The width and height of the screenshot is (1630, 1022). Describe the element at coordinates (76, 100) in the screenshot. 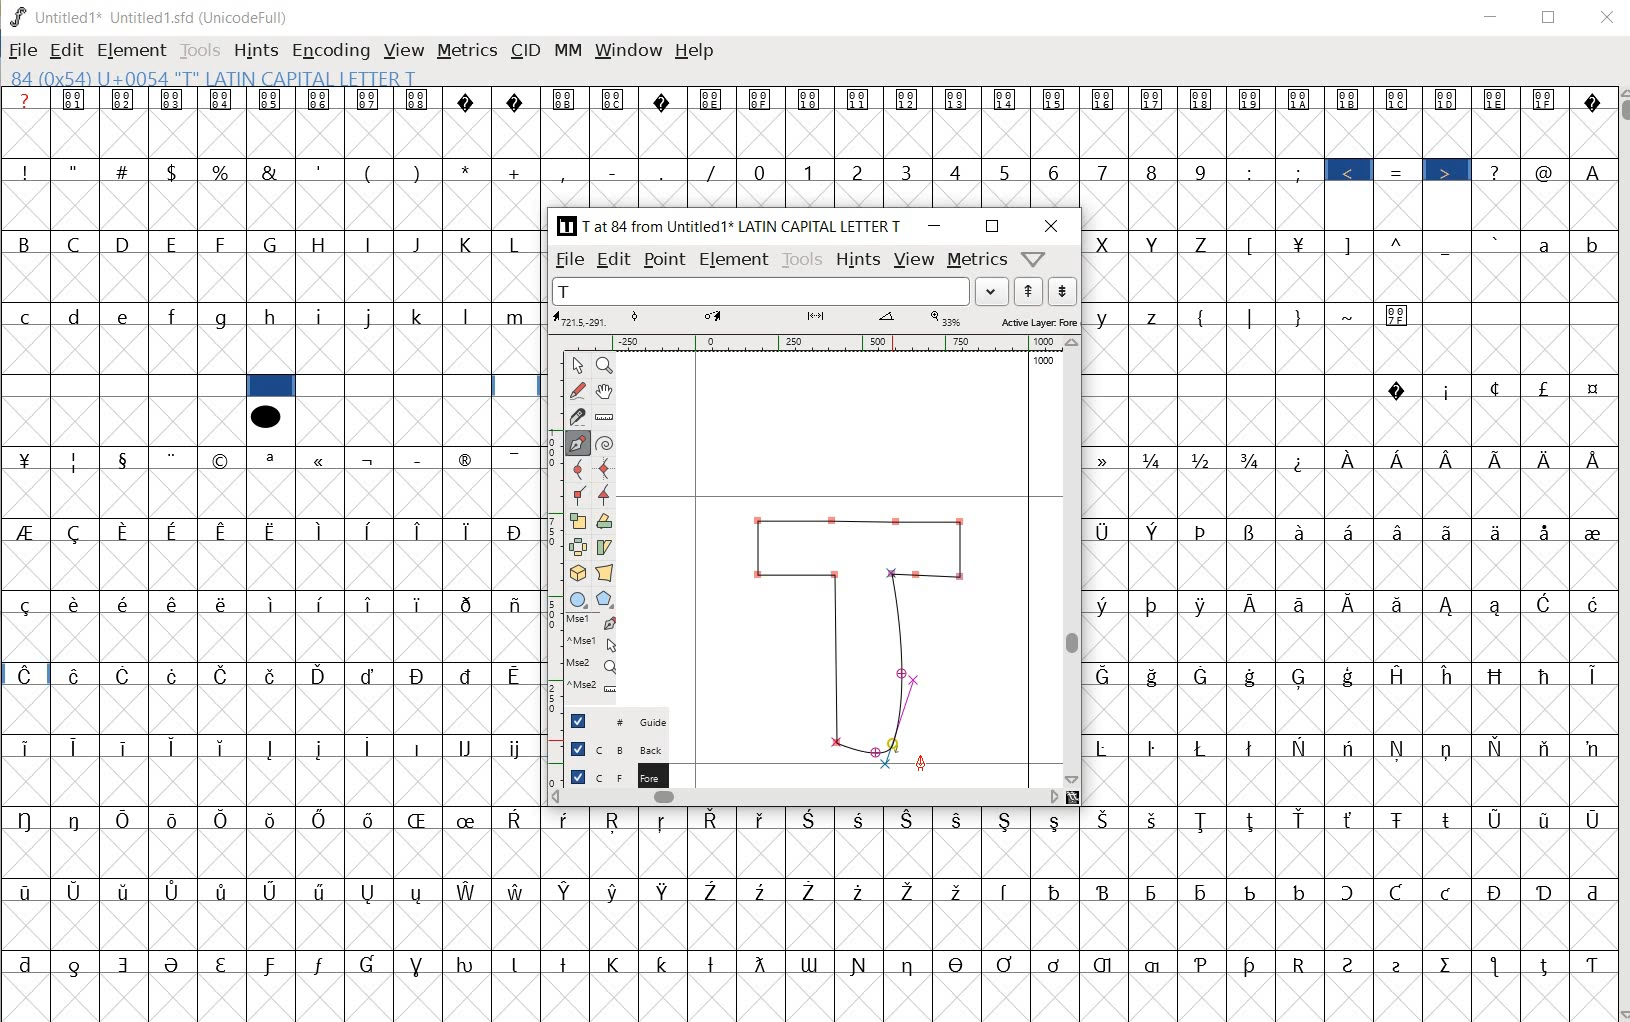

I see `Symbol` at that location.